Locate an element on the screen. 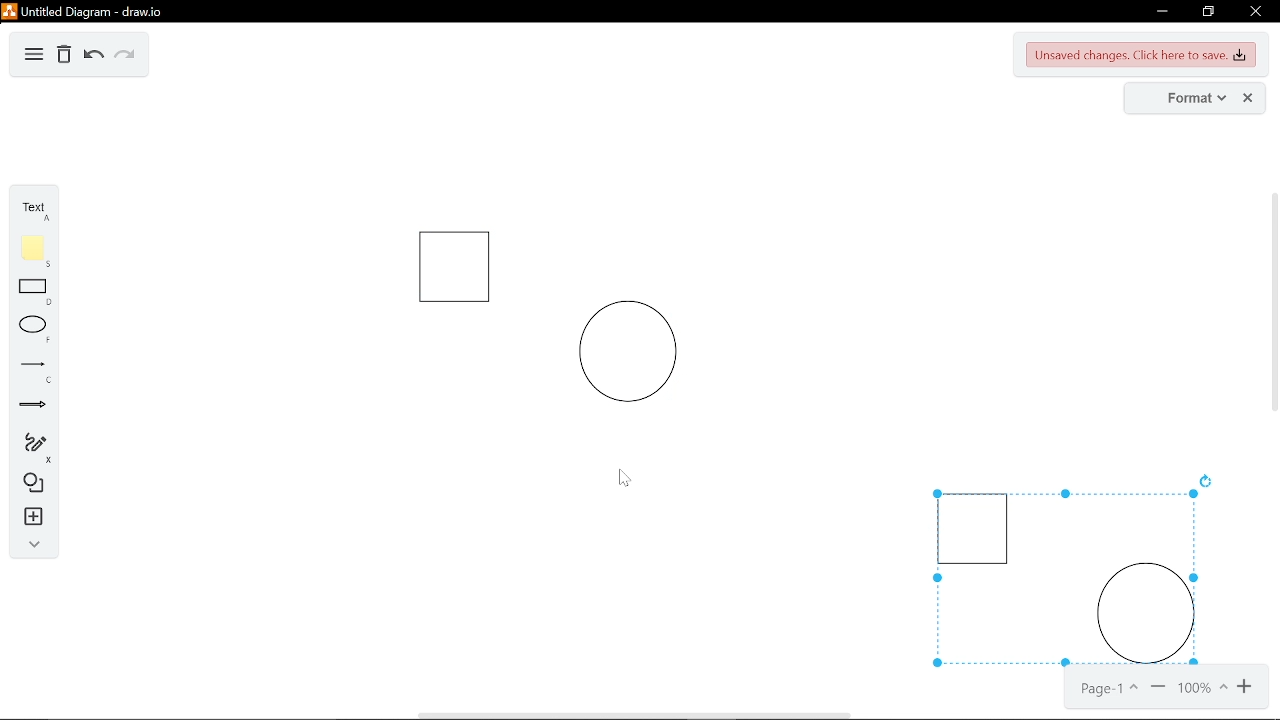 The image size is (1280, 720). freehand is located at coordinates (31, 448).